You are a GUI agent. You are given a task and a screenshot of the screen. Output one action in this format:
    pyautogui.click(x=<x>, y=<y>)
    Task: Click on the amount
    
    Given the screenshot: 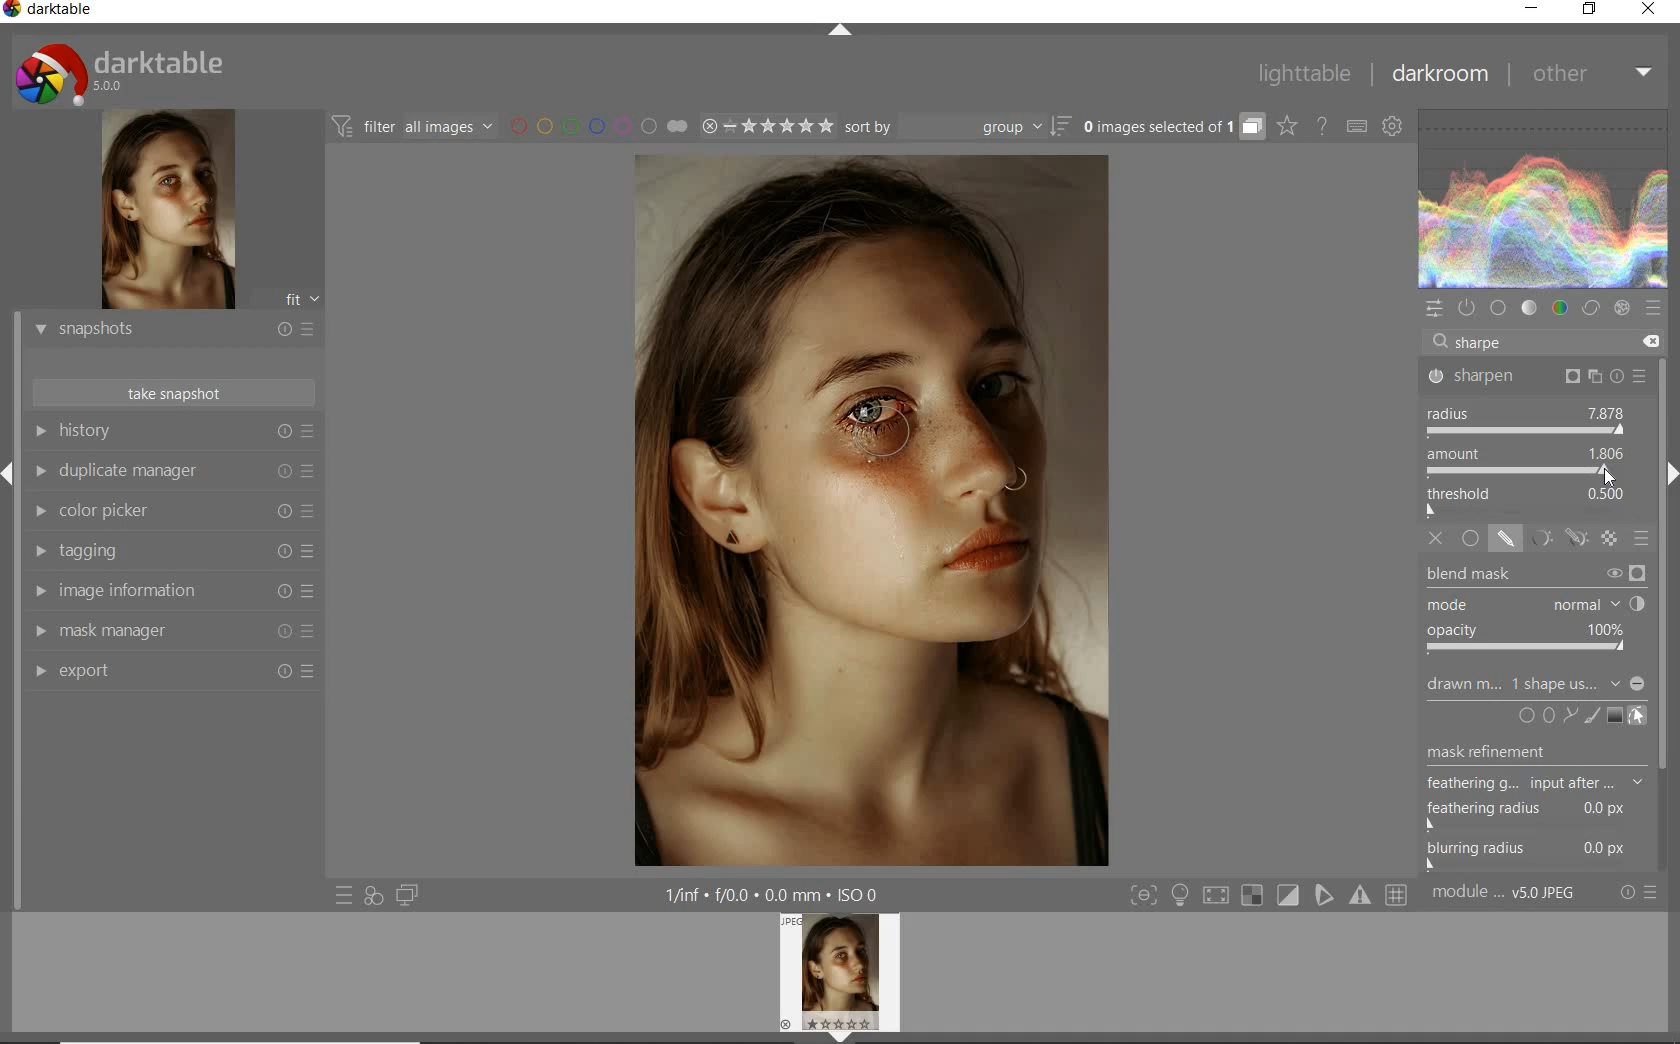 What is the action you would take?
    pyautogui.click(x=1525, y=463)
    